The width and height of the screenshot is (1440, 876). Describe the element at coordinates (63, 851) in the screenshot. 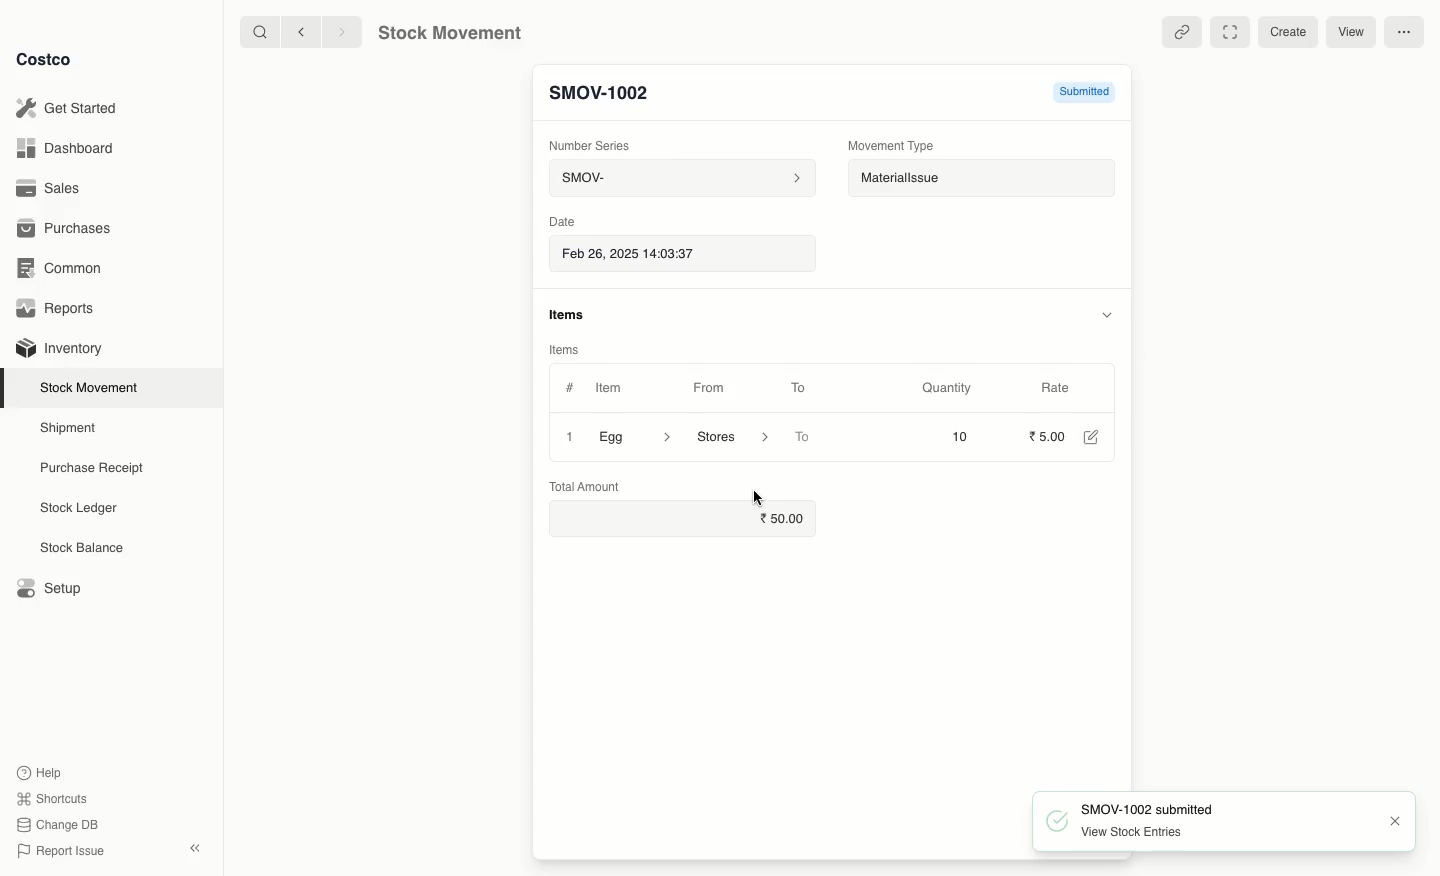

I see `Report Issue` at that location.